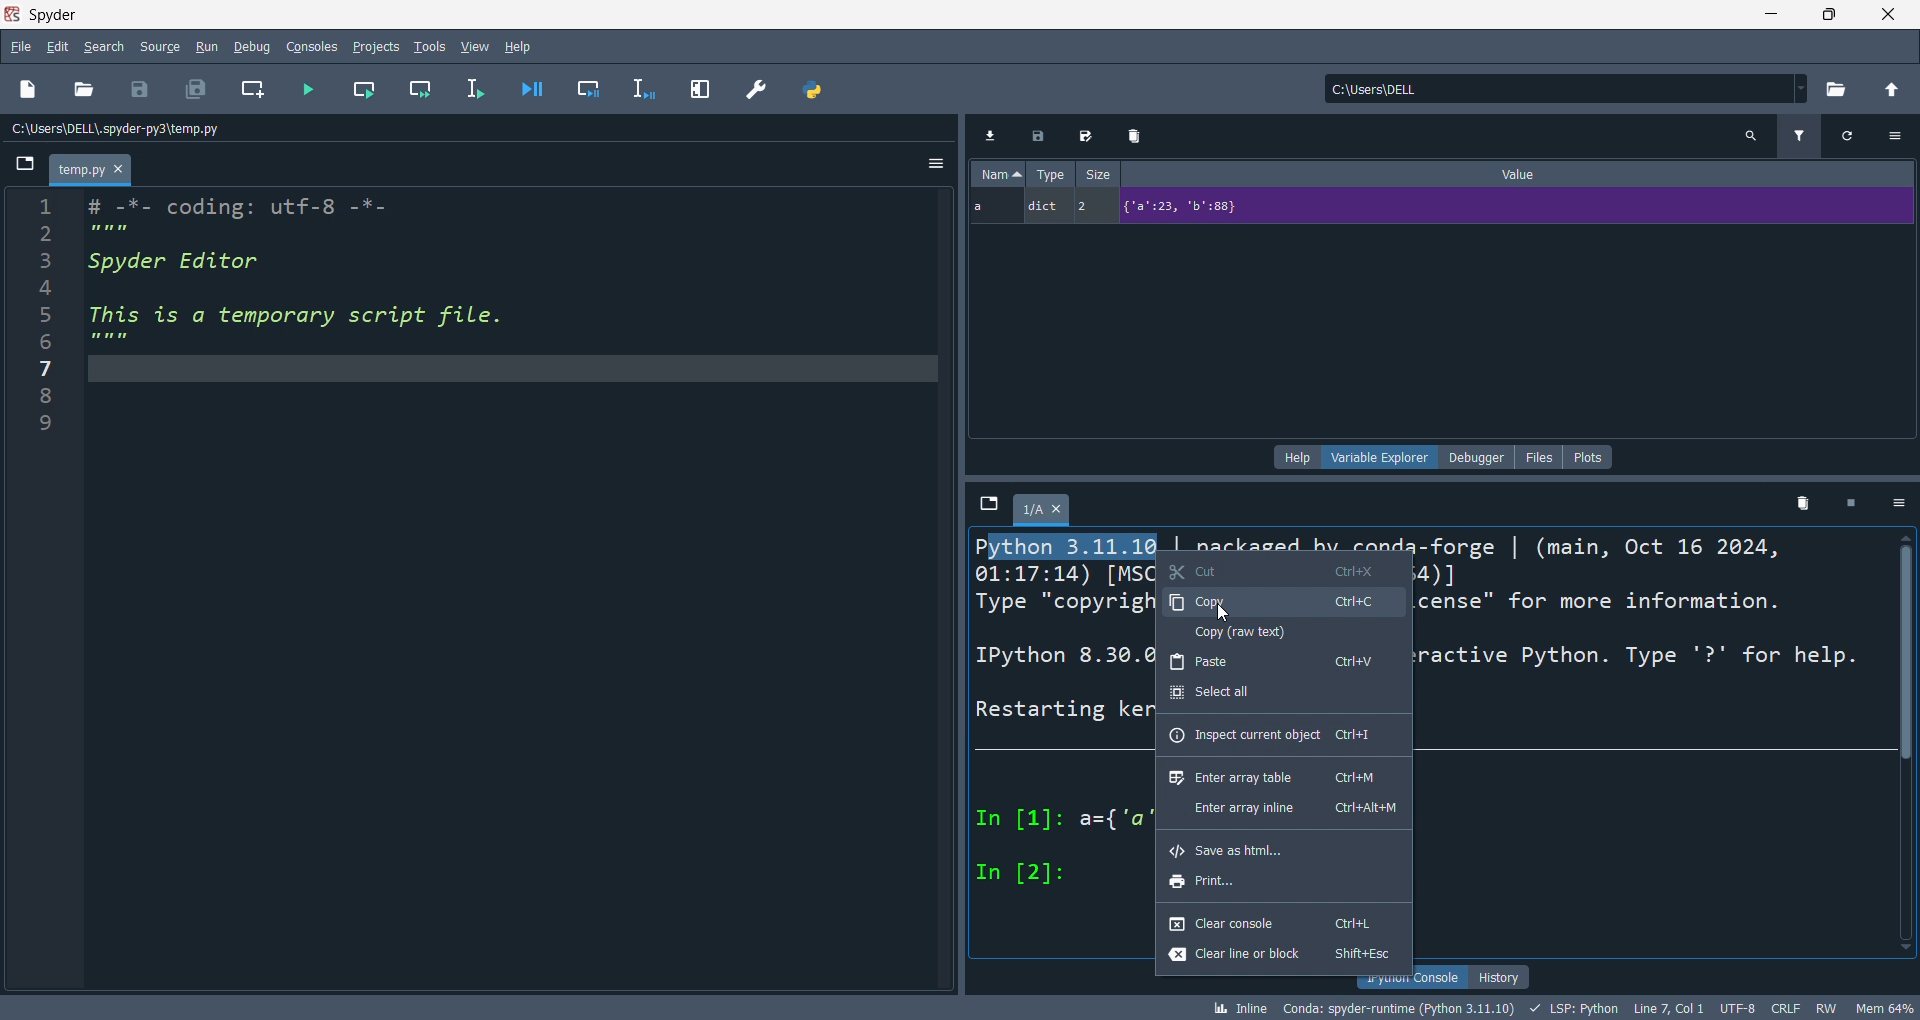 The width and height of the screenshot is (1920, 1020). I want to click on copy, so click(1278, 602).